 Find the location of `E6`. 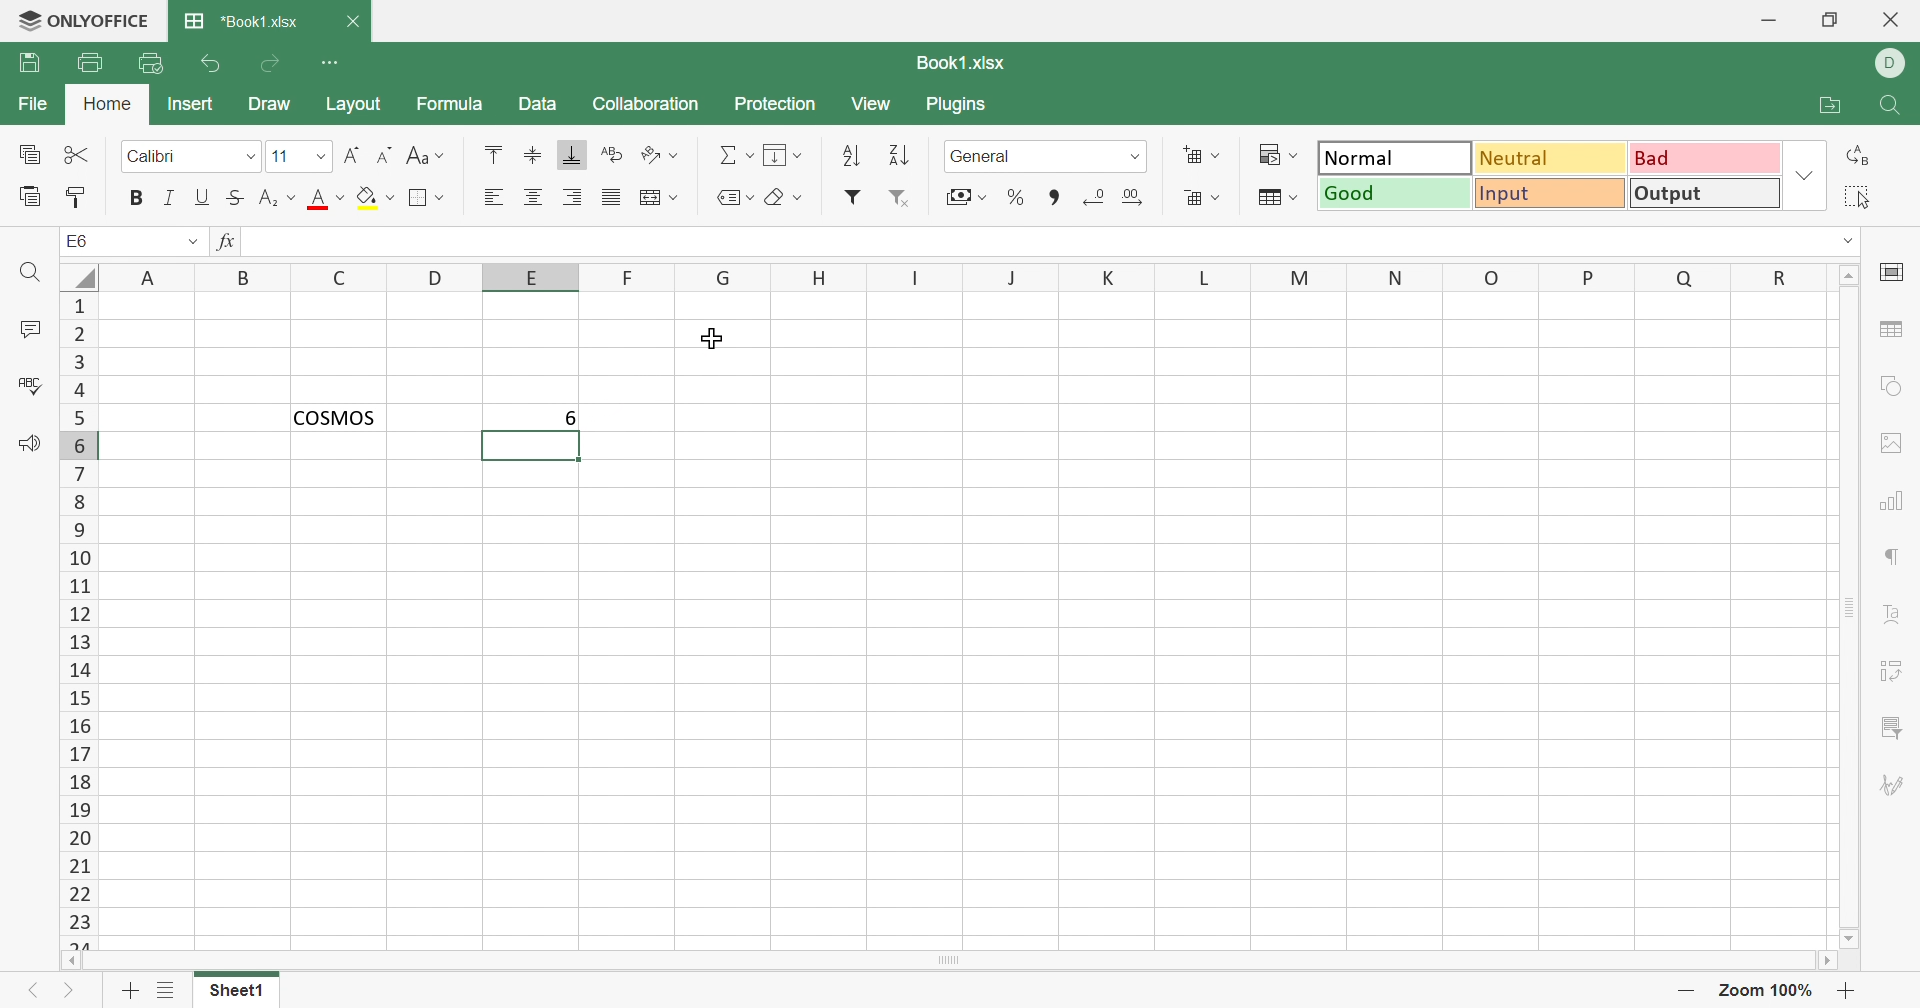

E6 is located at coordinates (78, 240).